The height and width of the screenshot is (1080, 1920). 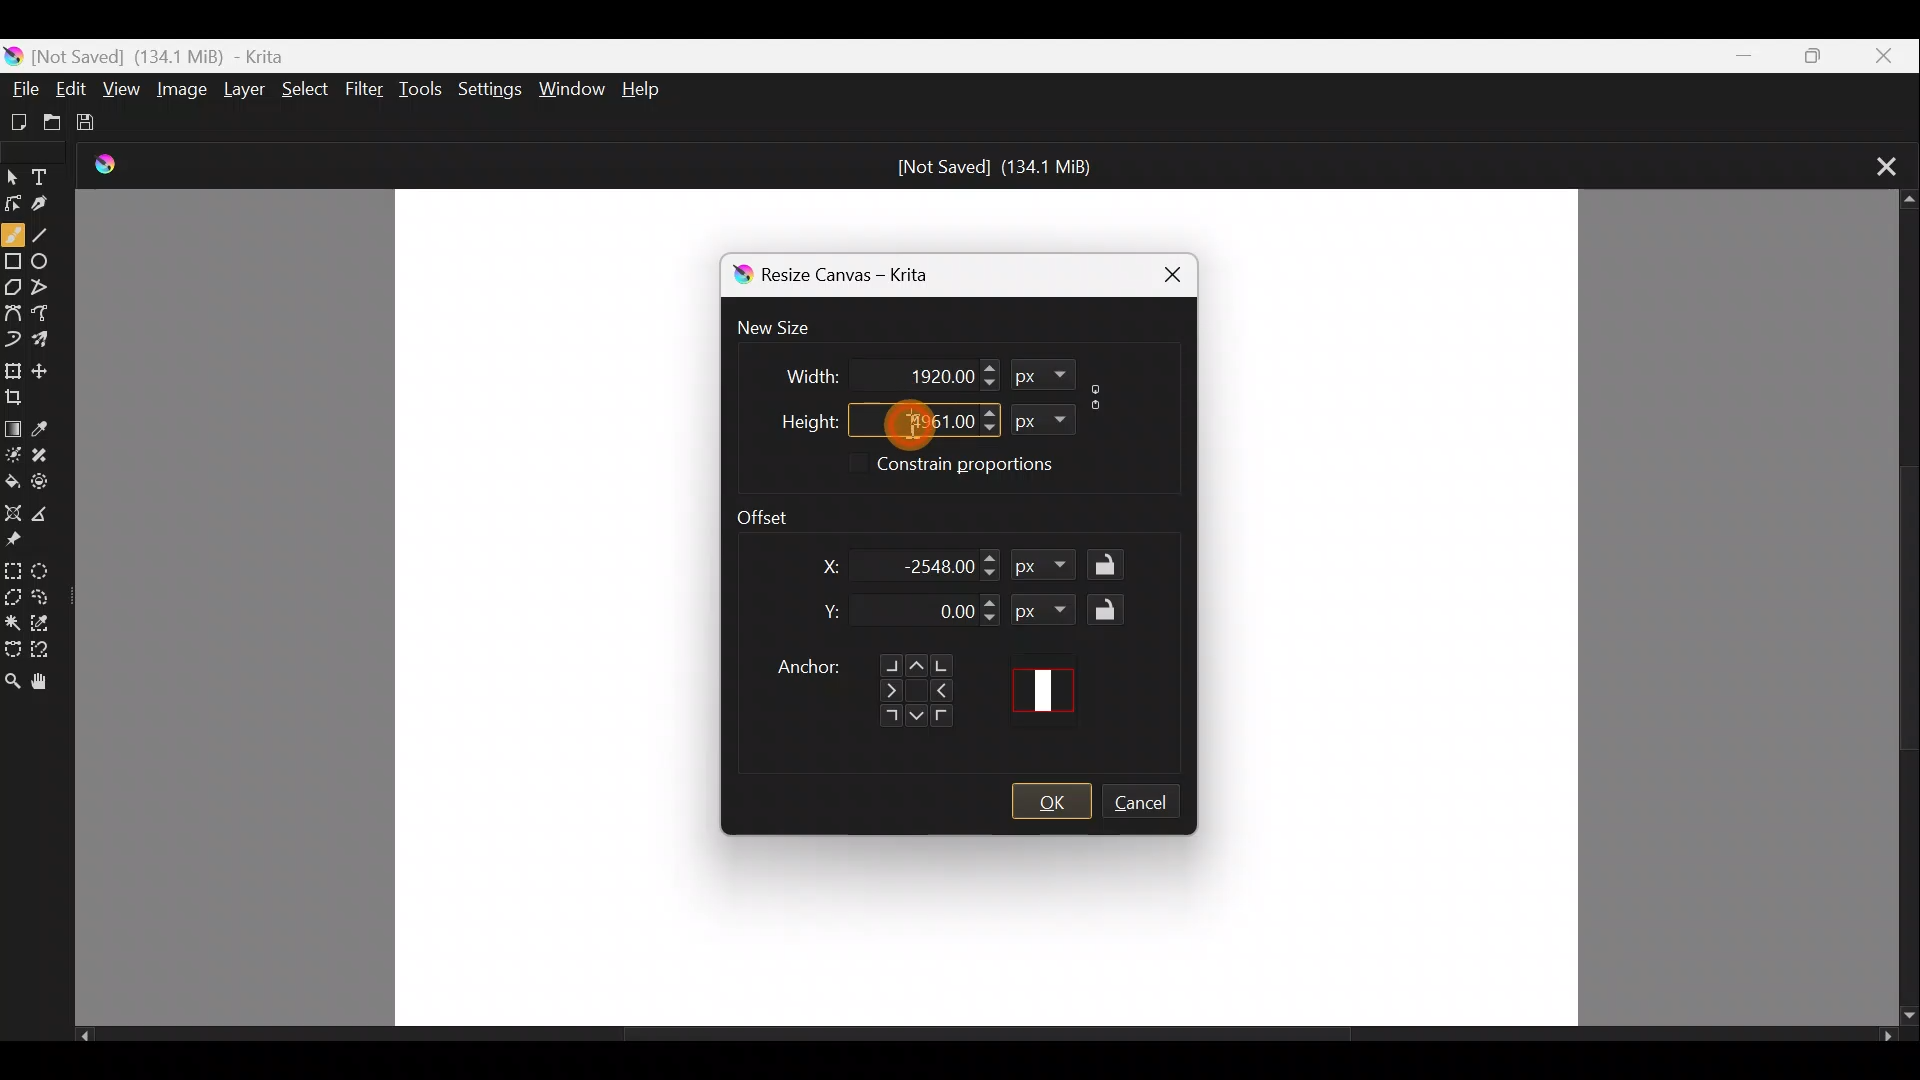 I want to click on Close, so click(x=1883, y=55).